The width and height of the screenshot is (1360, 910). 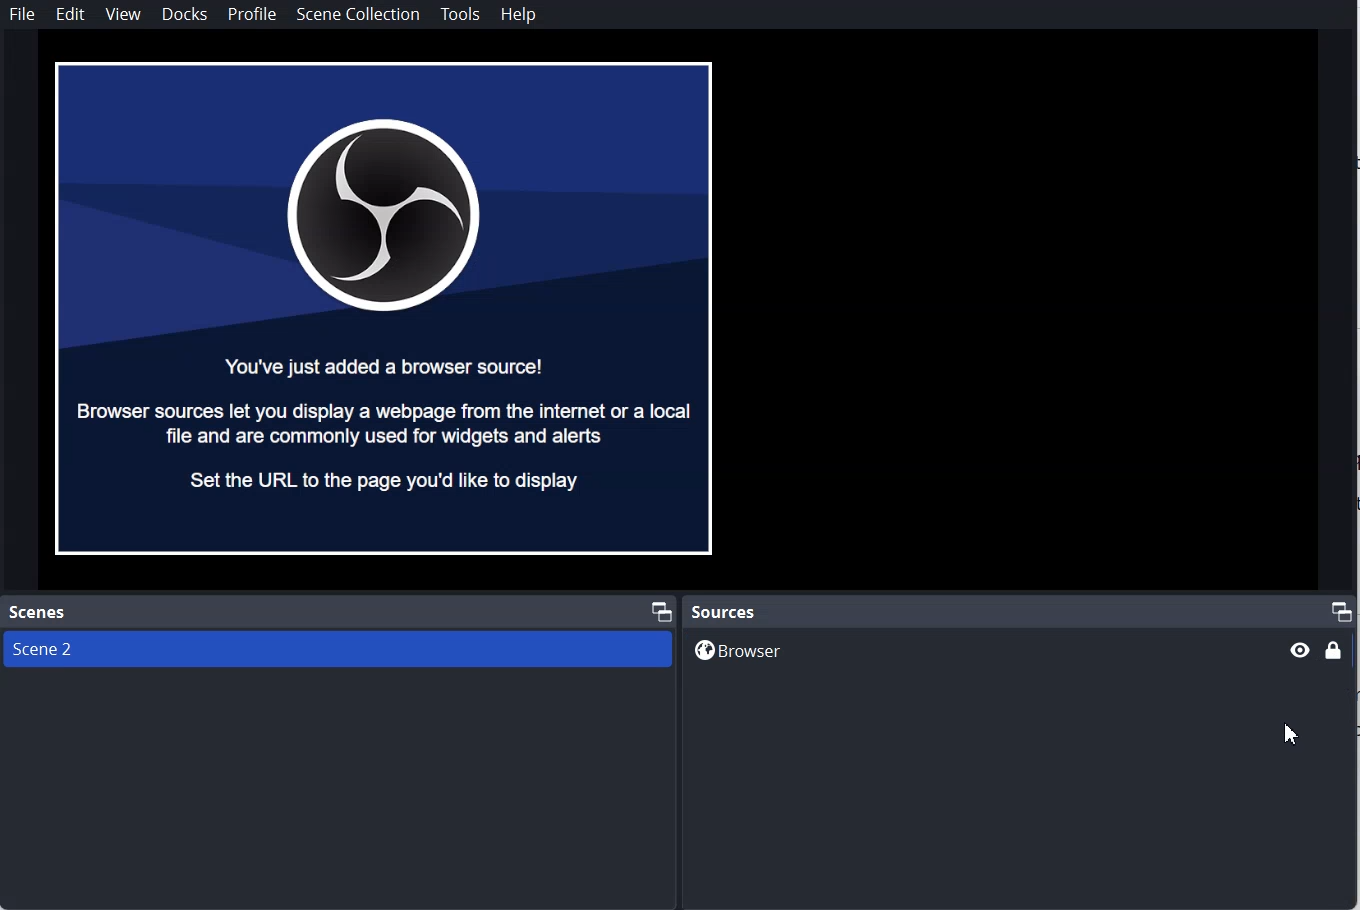 What do you see at coordinates (661, 609) in the screenshot?
I see `Maximize` at bounding box center [661, 609].